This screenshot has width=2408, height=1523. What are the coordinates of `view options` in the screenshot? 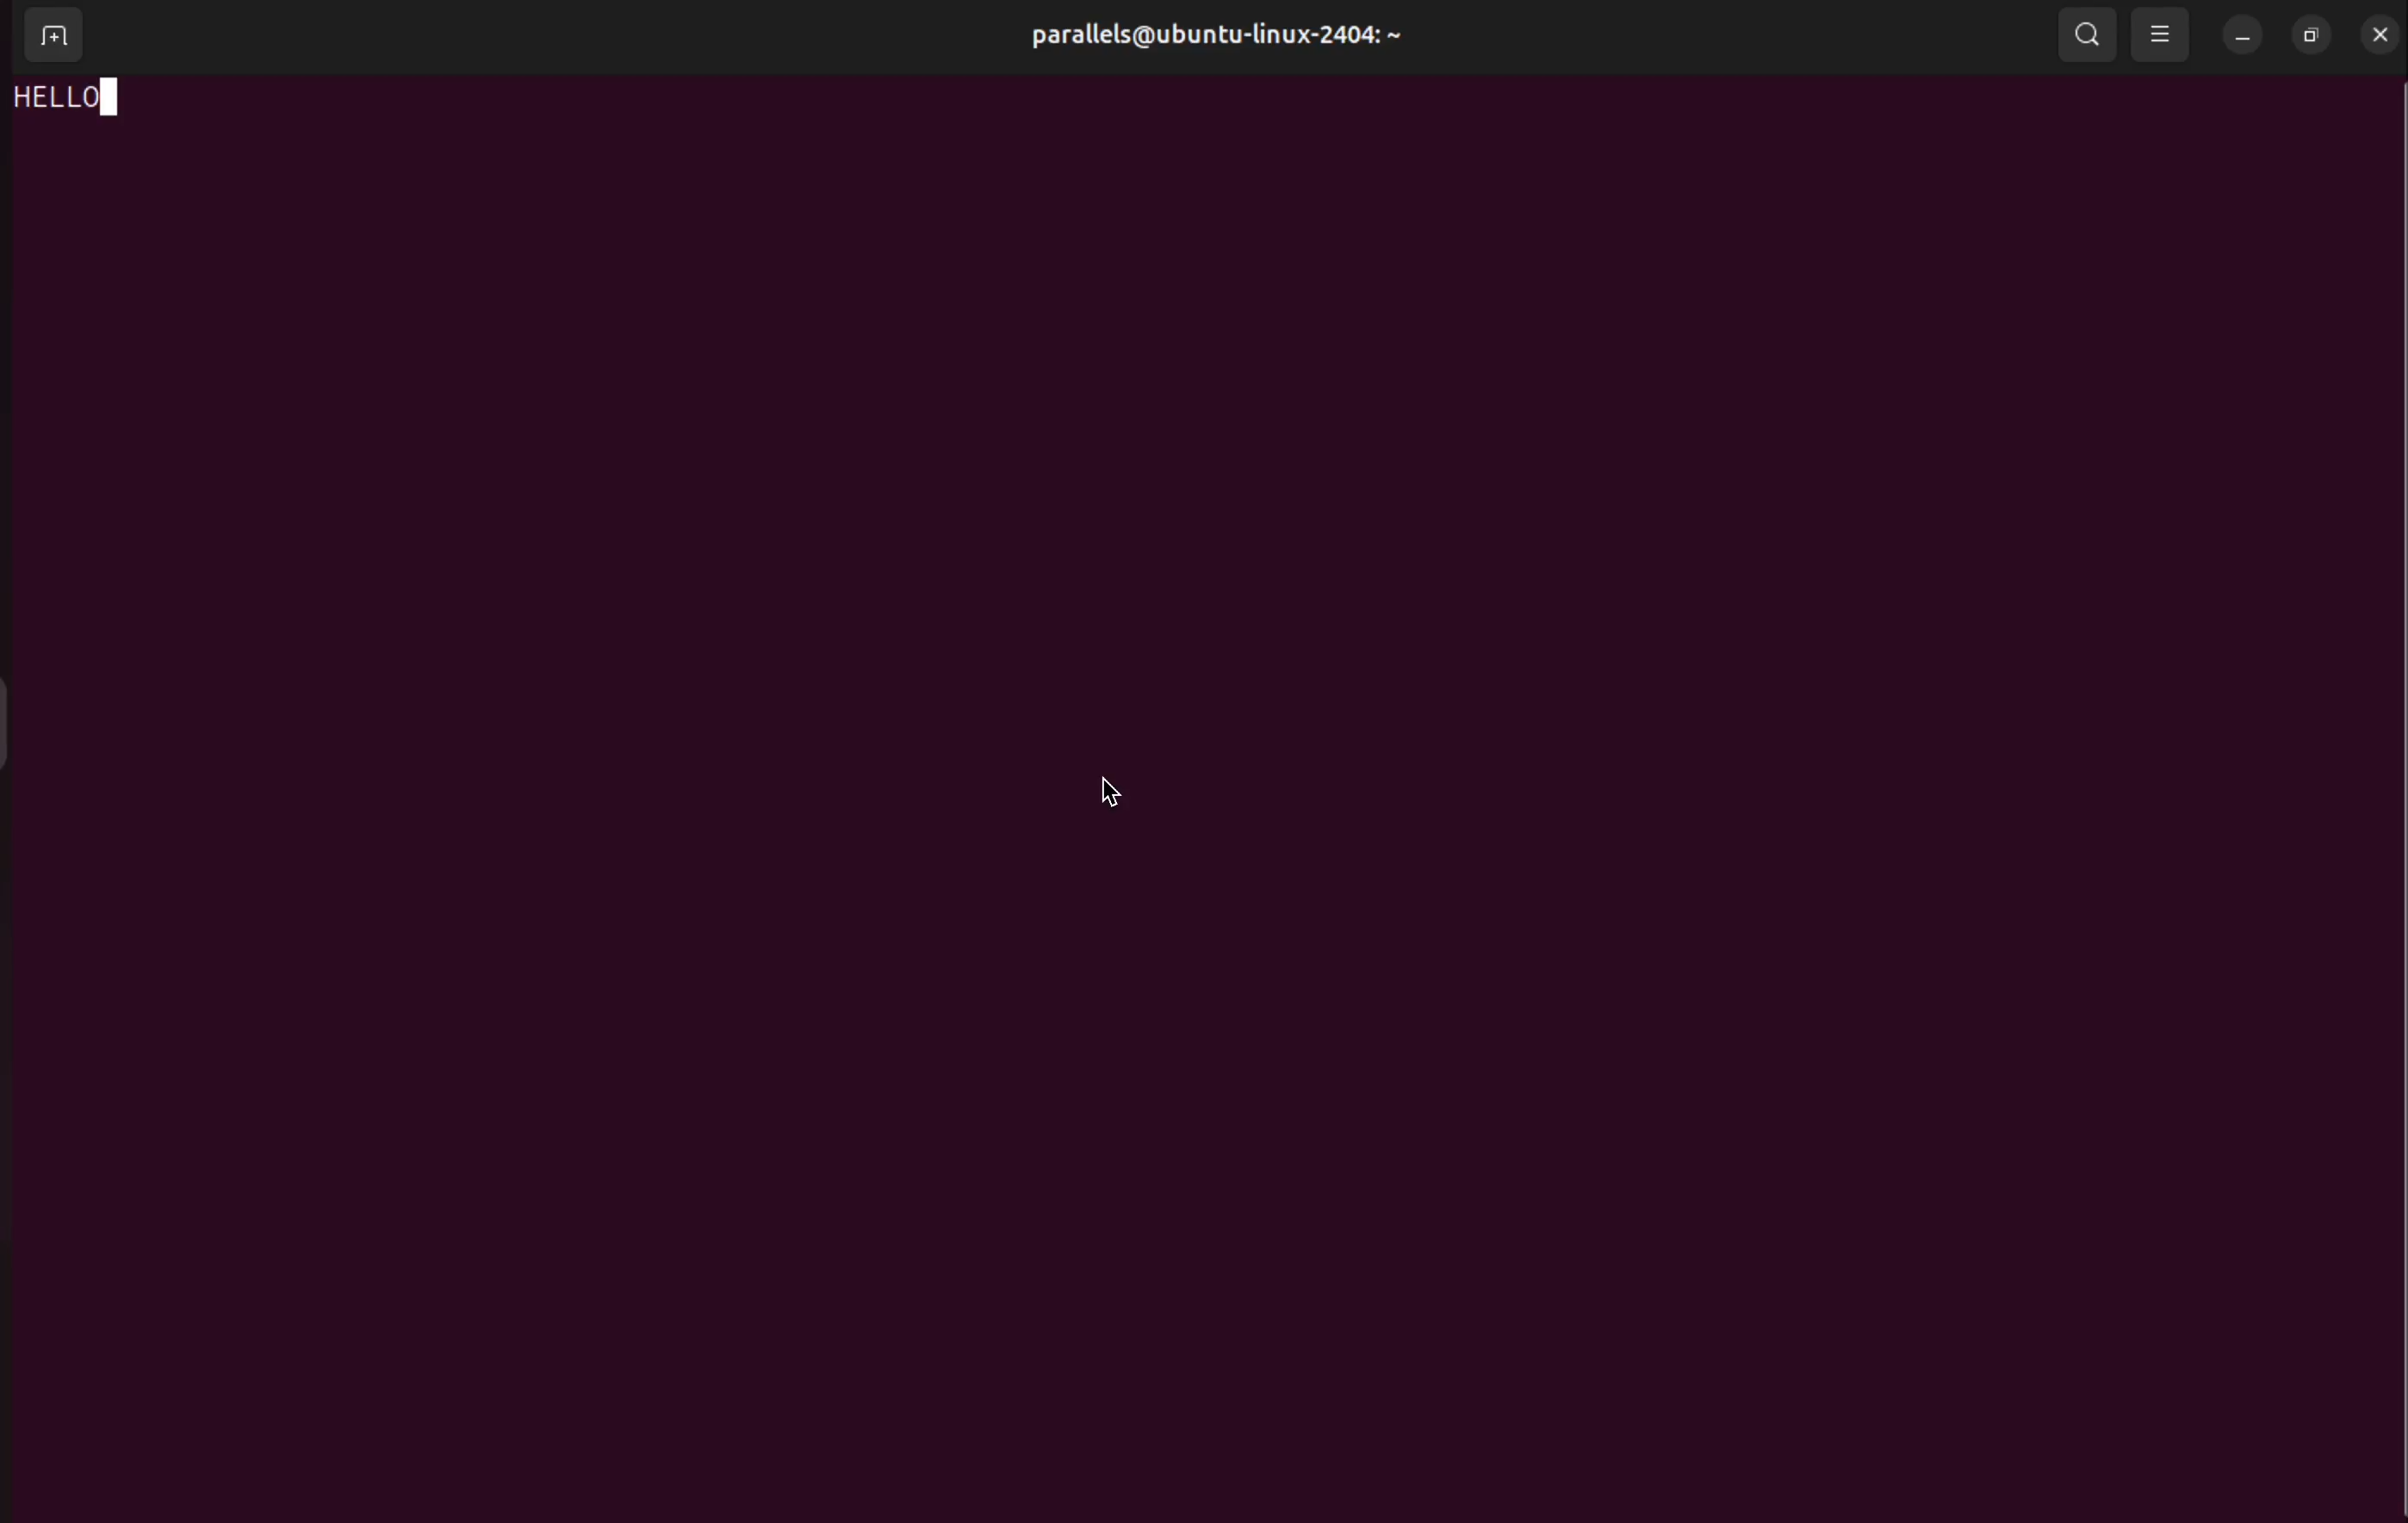 It's located at (2160, 34).